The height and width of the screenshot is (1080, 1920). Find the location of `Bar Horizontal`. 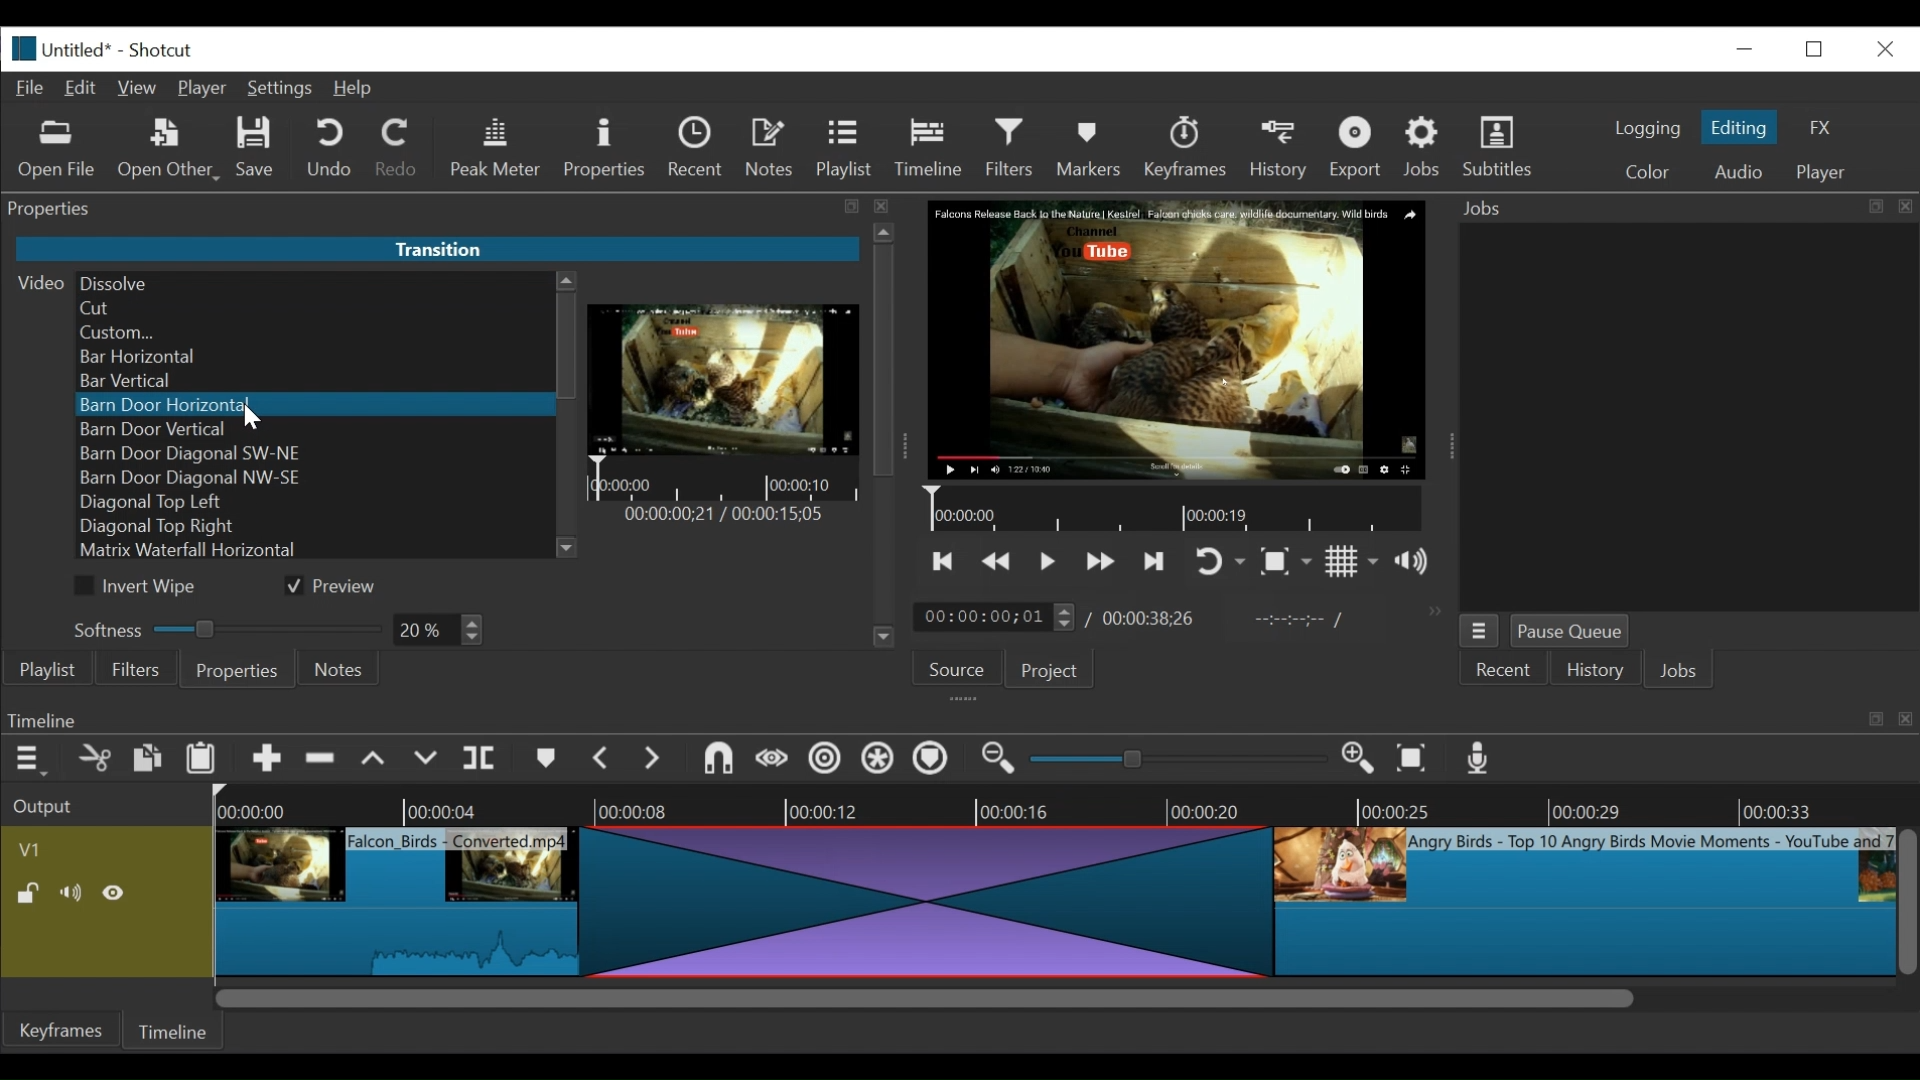

Bar Horizontal is located at coordinates (314, 356).